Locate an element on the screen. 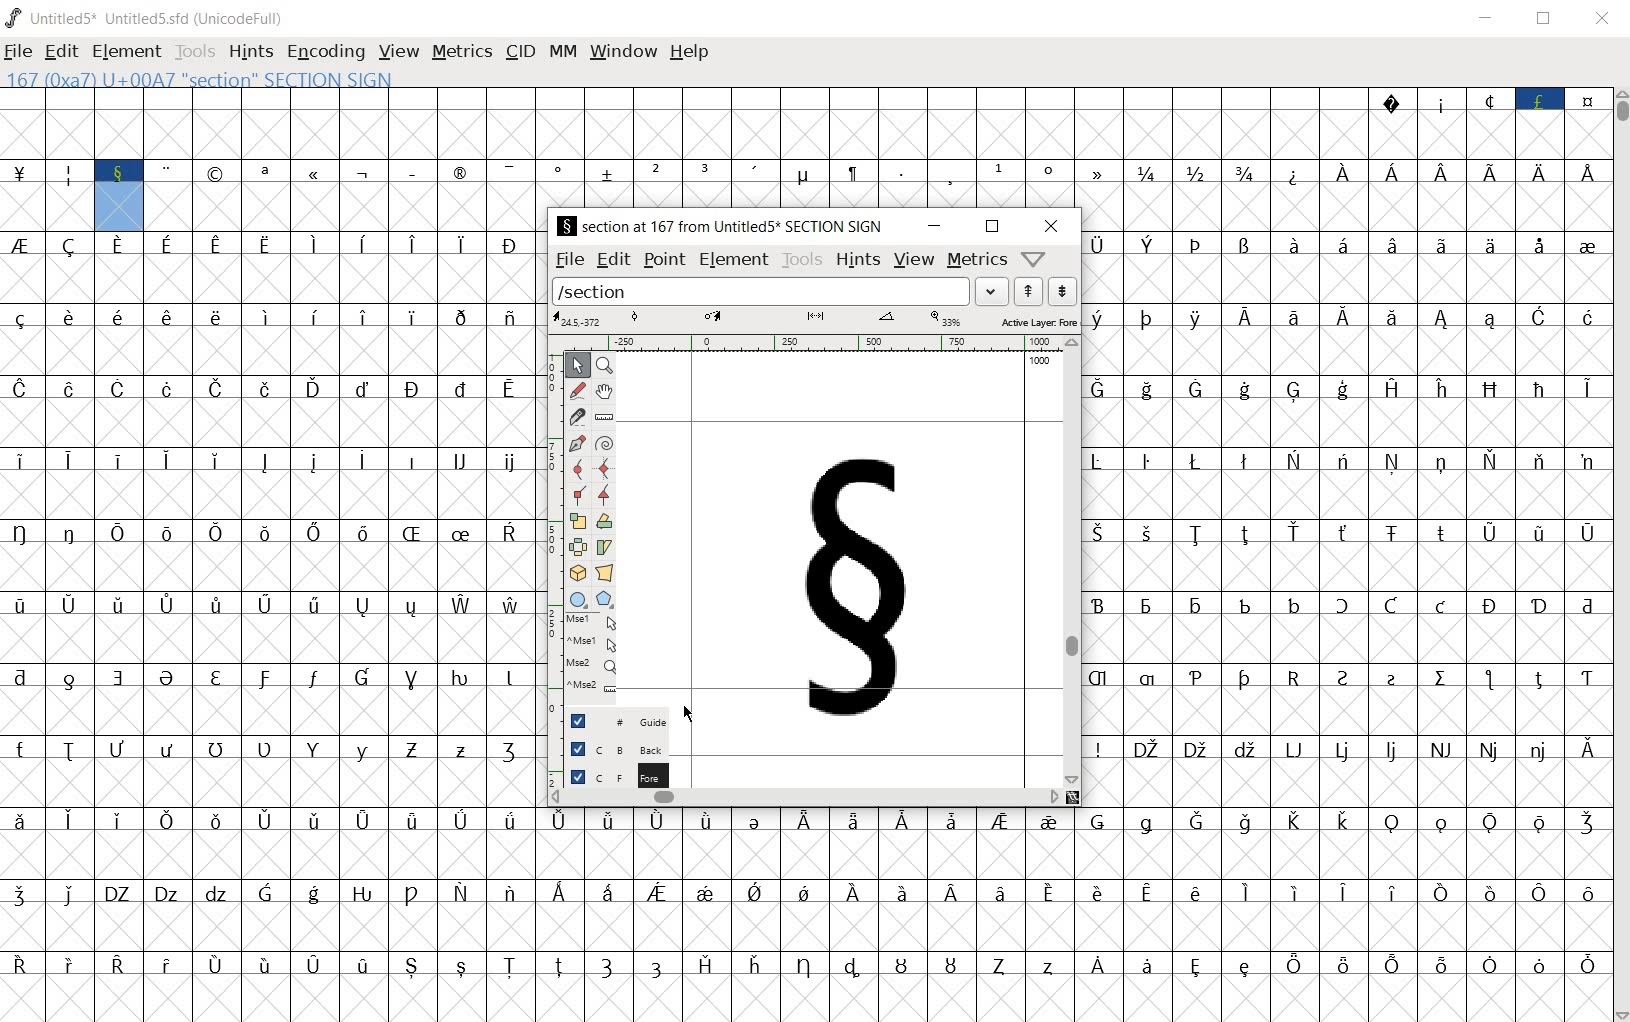  background layer is located at coordinates (619, 748).